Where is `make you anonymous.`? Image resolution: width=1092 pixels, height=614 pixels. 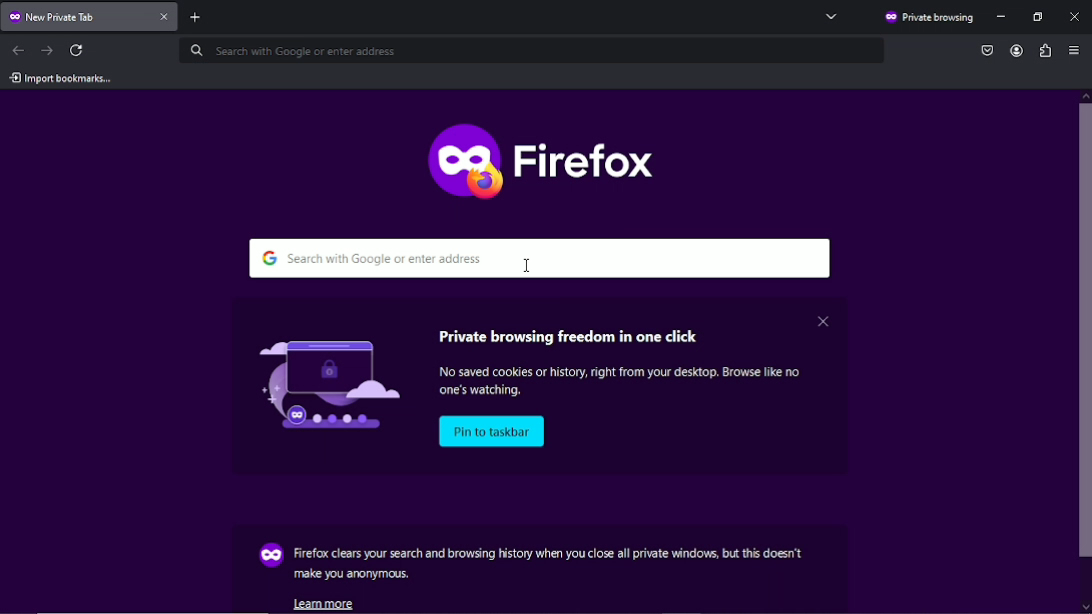
make you anonymous. is located at coordinates (353, 575).